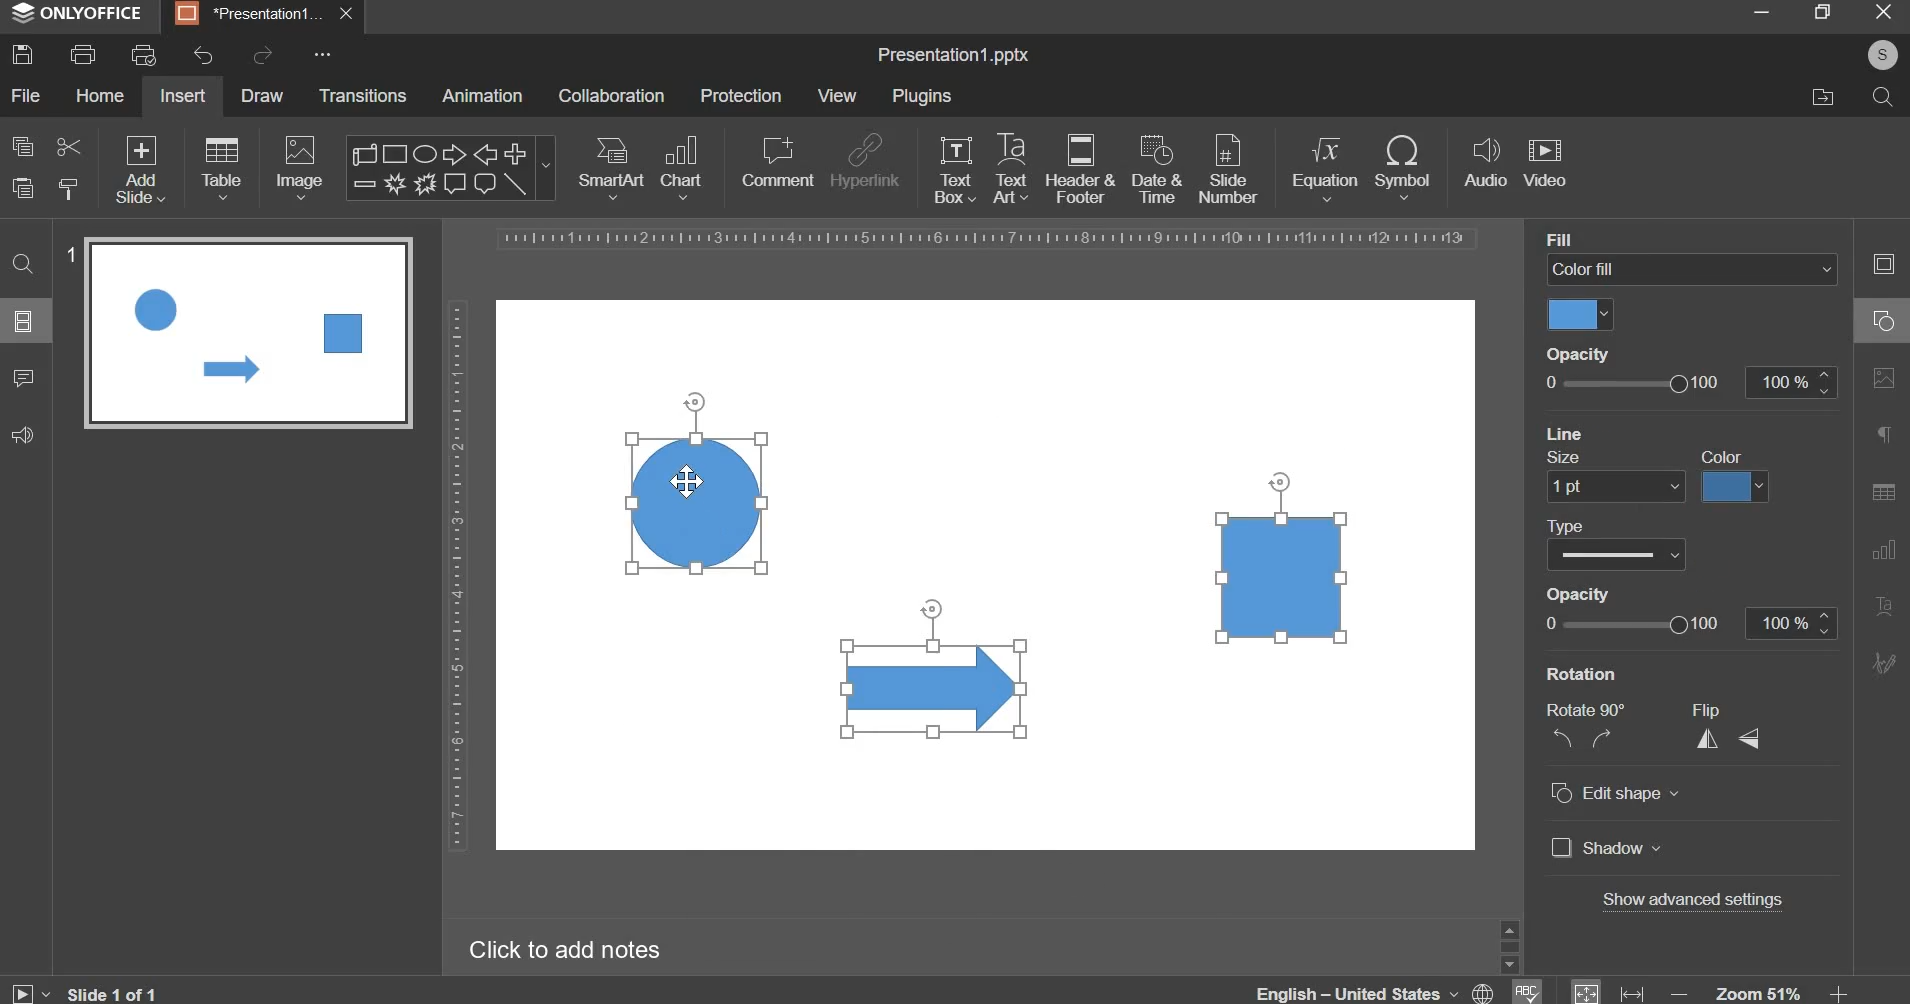  What do you see at coordinates (1680, 993) in the screenshot?
I see `decrease zoom` at bounding box center [1680, 993].